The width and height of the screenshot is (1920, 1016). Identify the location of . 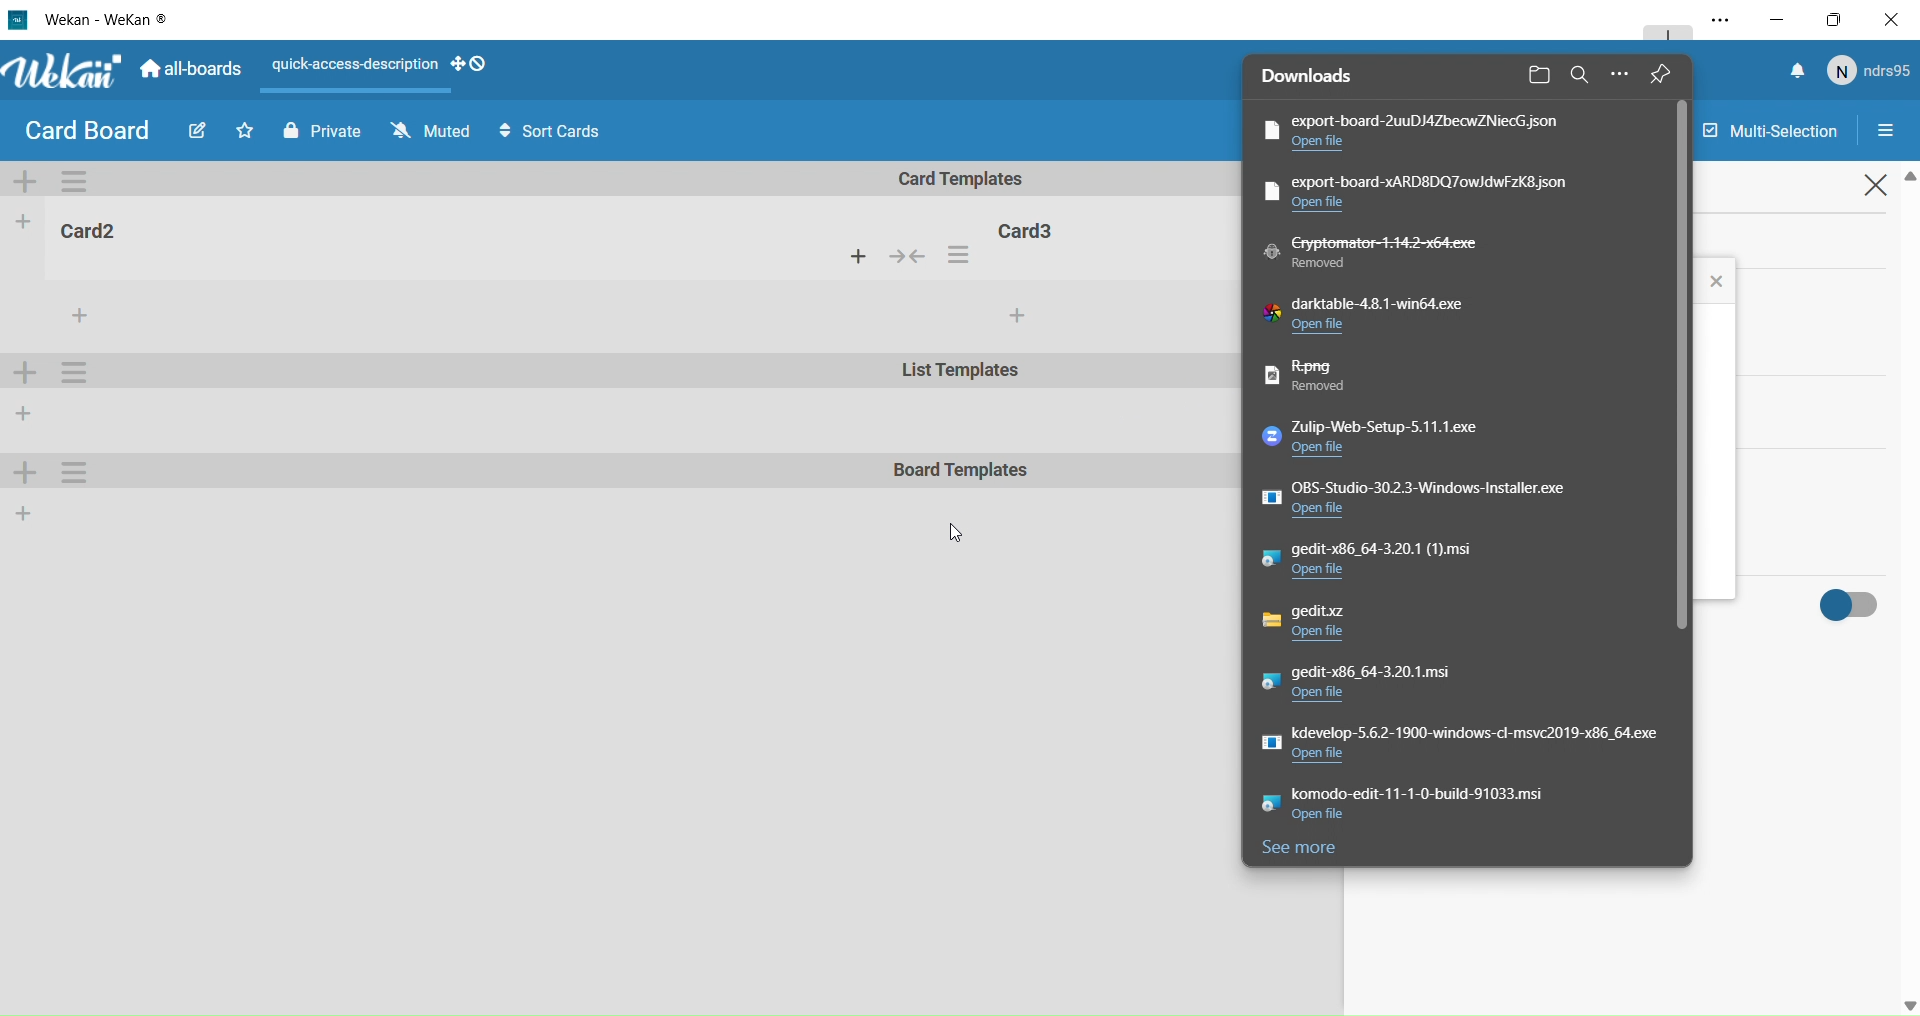
(79, 315).